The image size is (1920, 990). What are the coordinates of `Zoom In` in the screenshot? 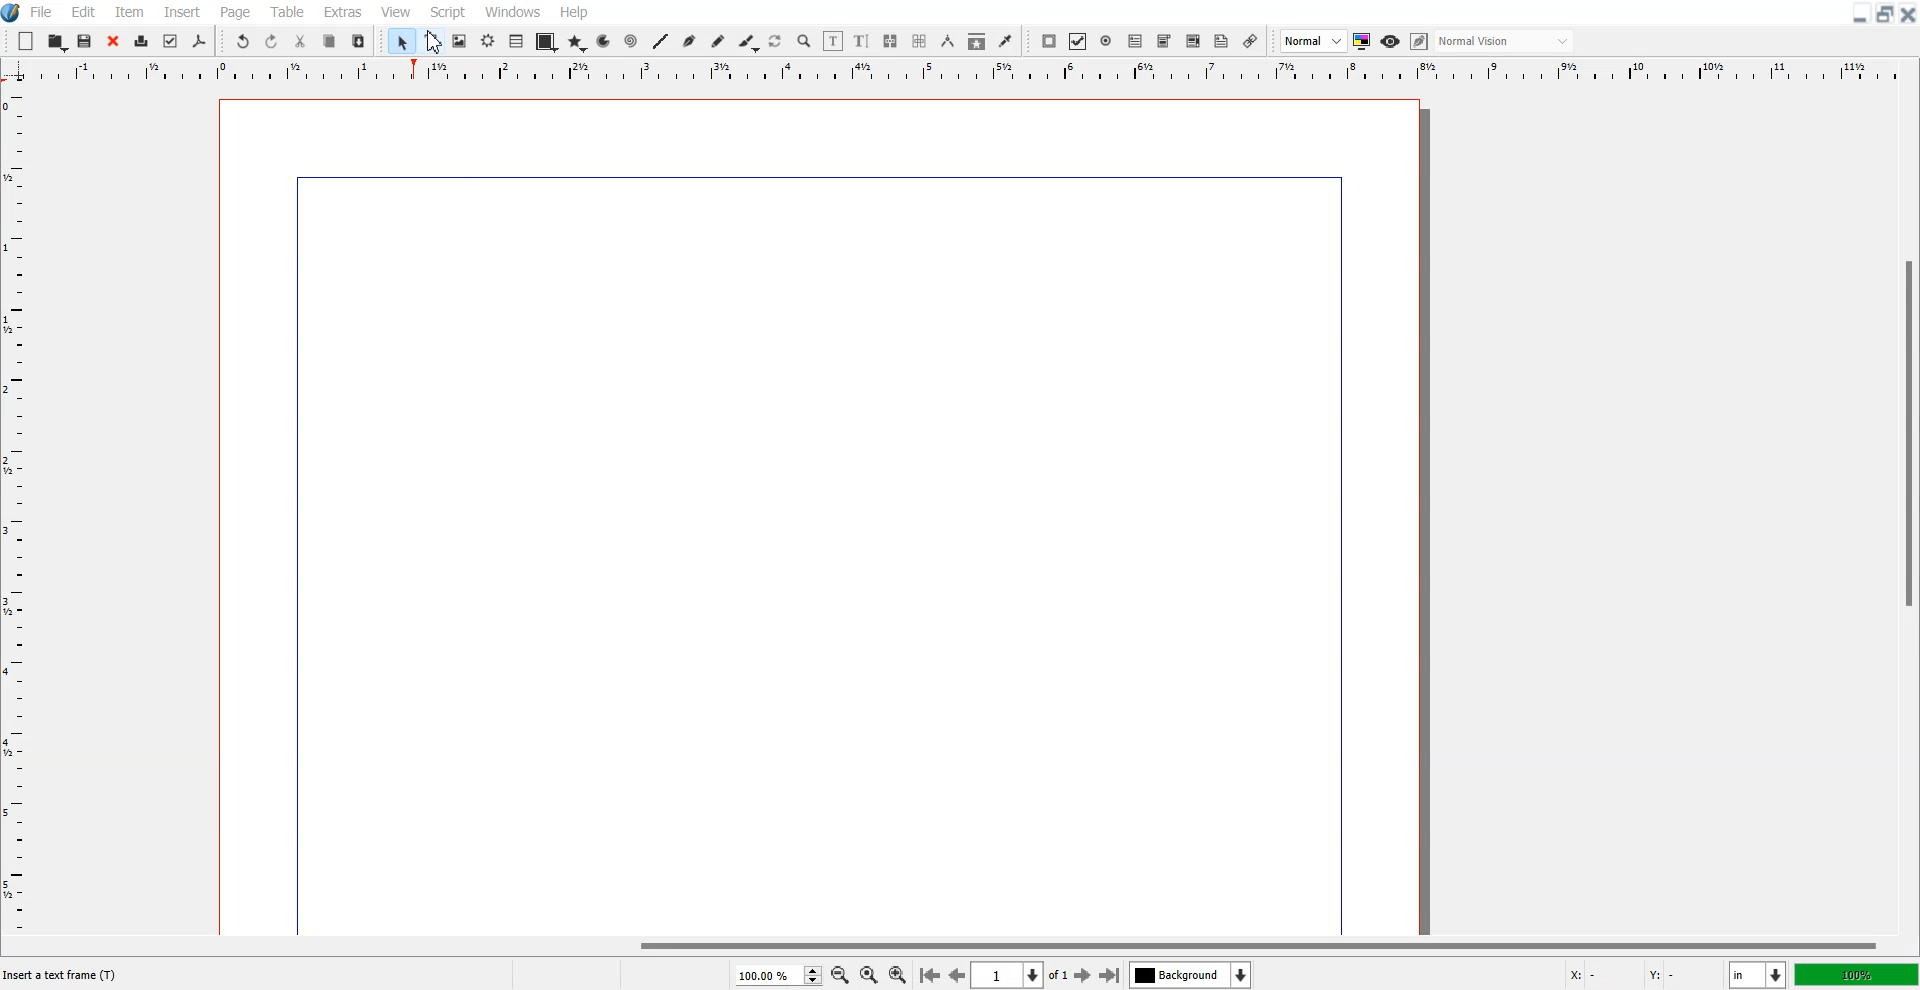 It's located at (898, 974).